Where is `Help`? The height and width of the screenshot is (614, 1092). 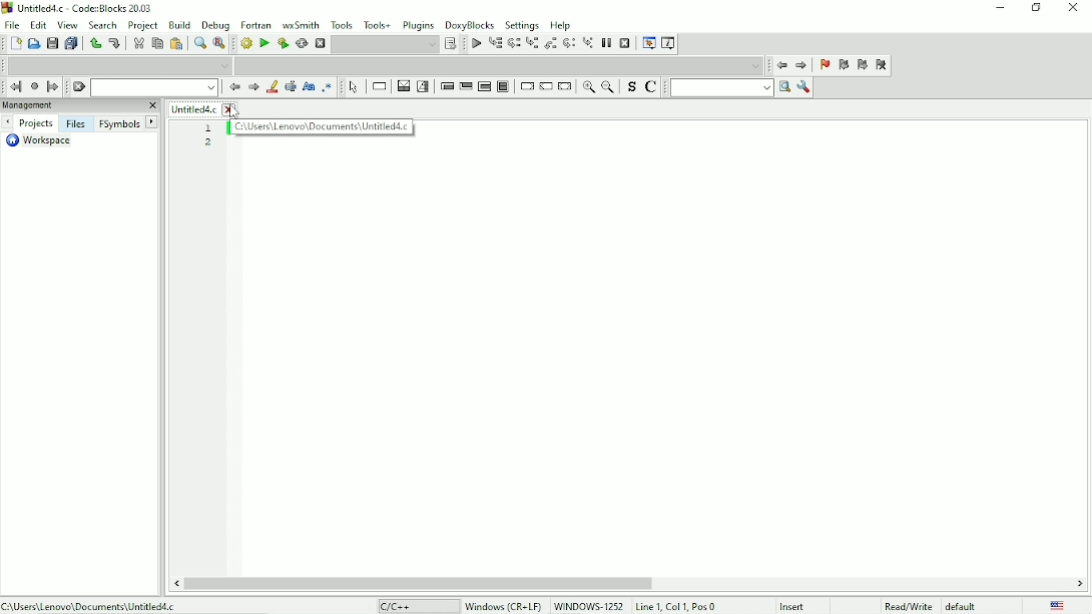
Help is located at coordinates (561, 24).